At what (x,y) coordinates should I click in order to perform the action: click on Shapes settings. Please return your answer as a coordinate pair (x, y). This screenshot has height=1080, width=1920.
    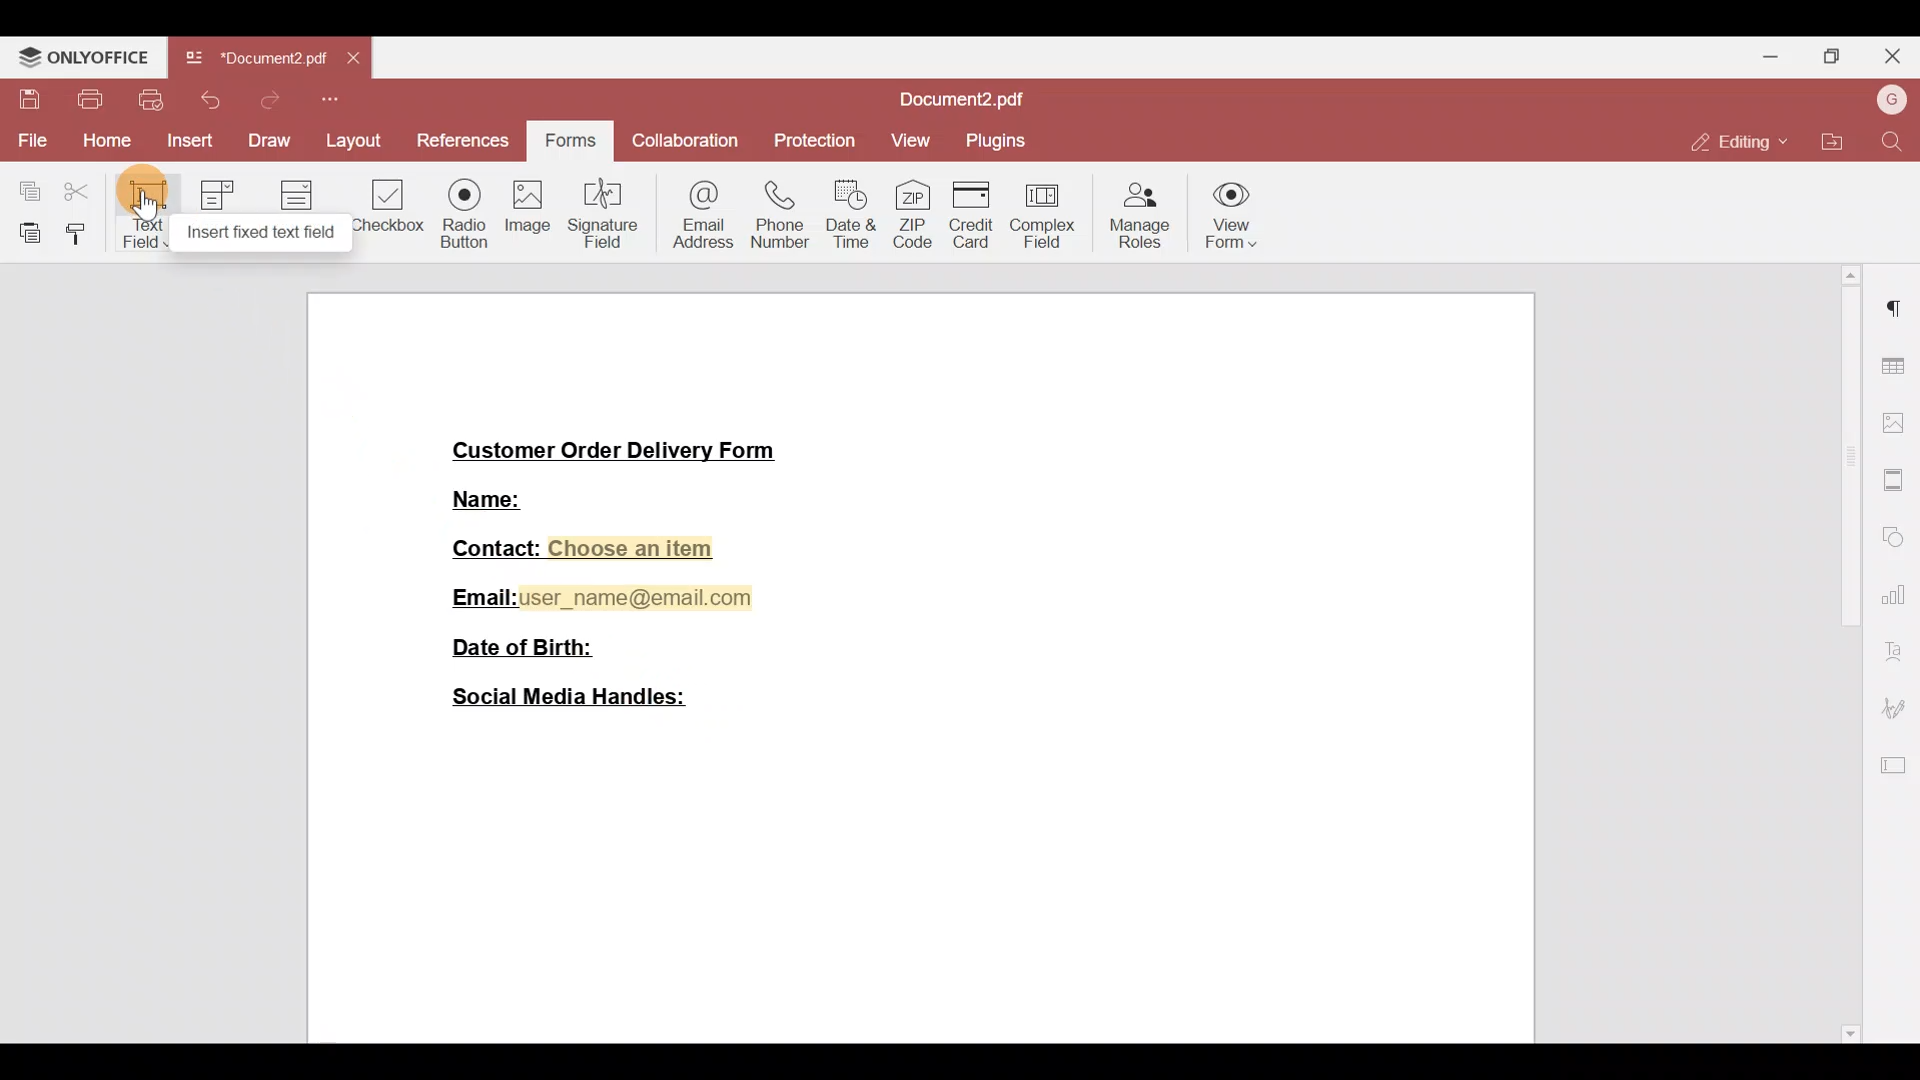
    Looking at the image, I should click on (1900, 537).